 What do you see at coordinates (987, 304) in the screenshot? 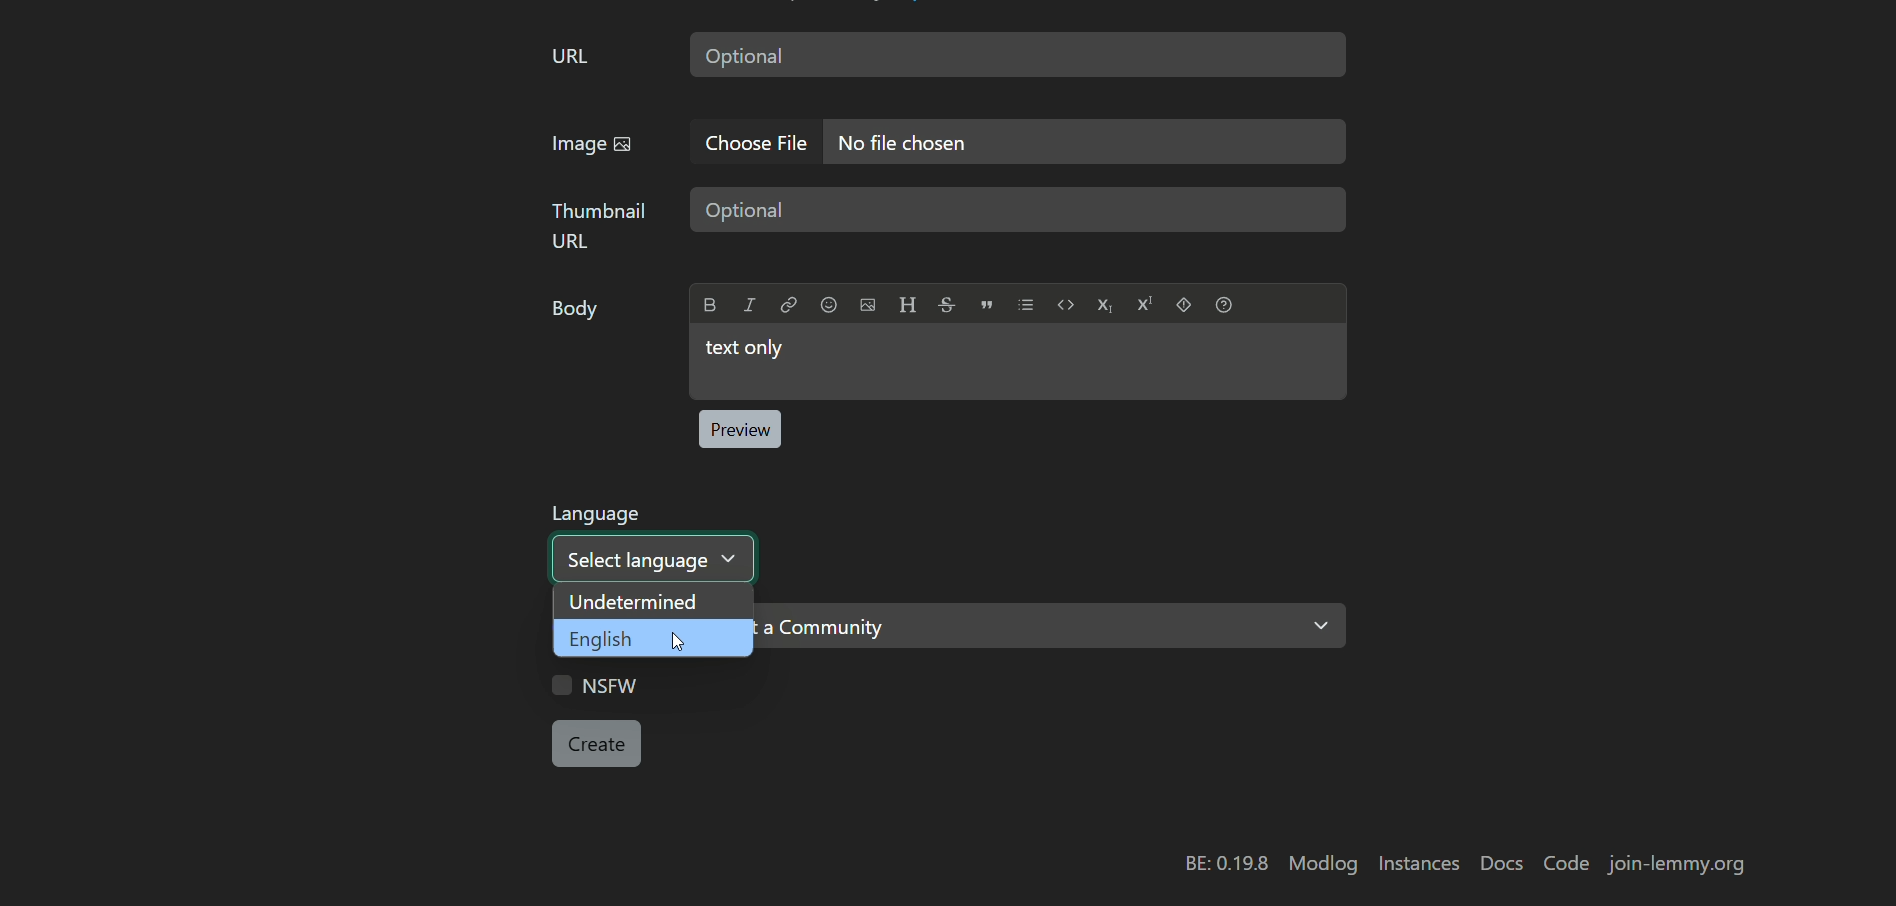
I see `Quote` at bounding box center [987, 304].